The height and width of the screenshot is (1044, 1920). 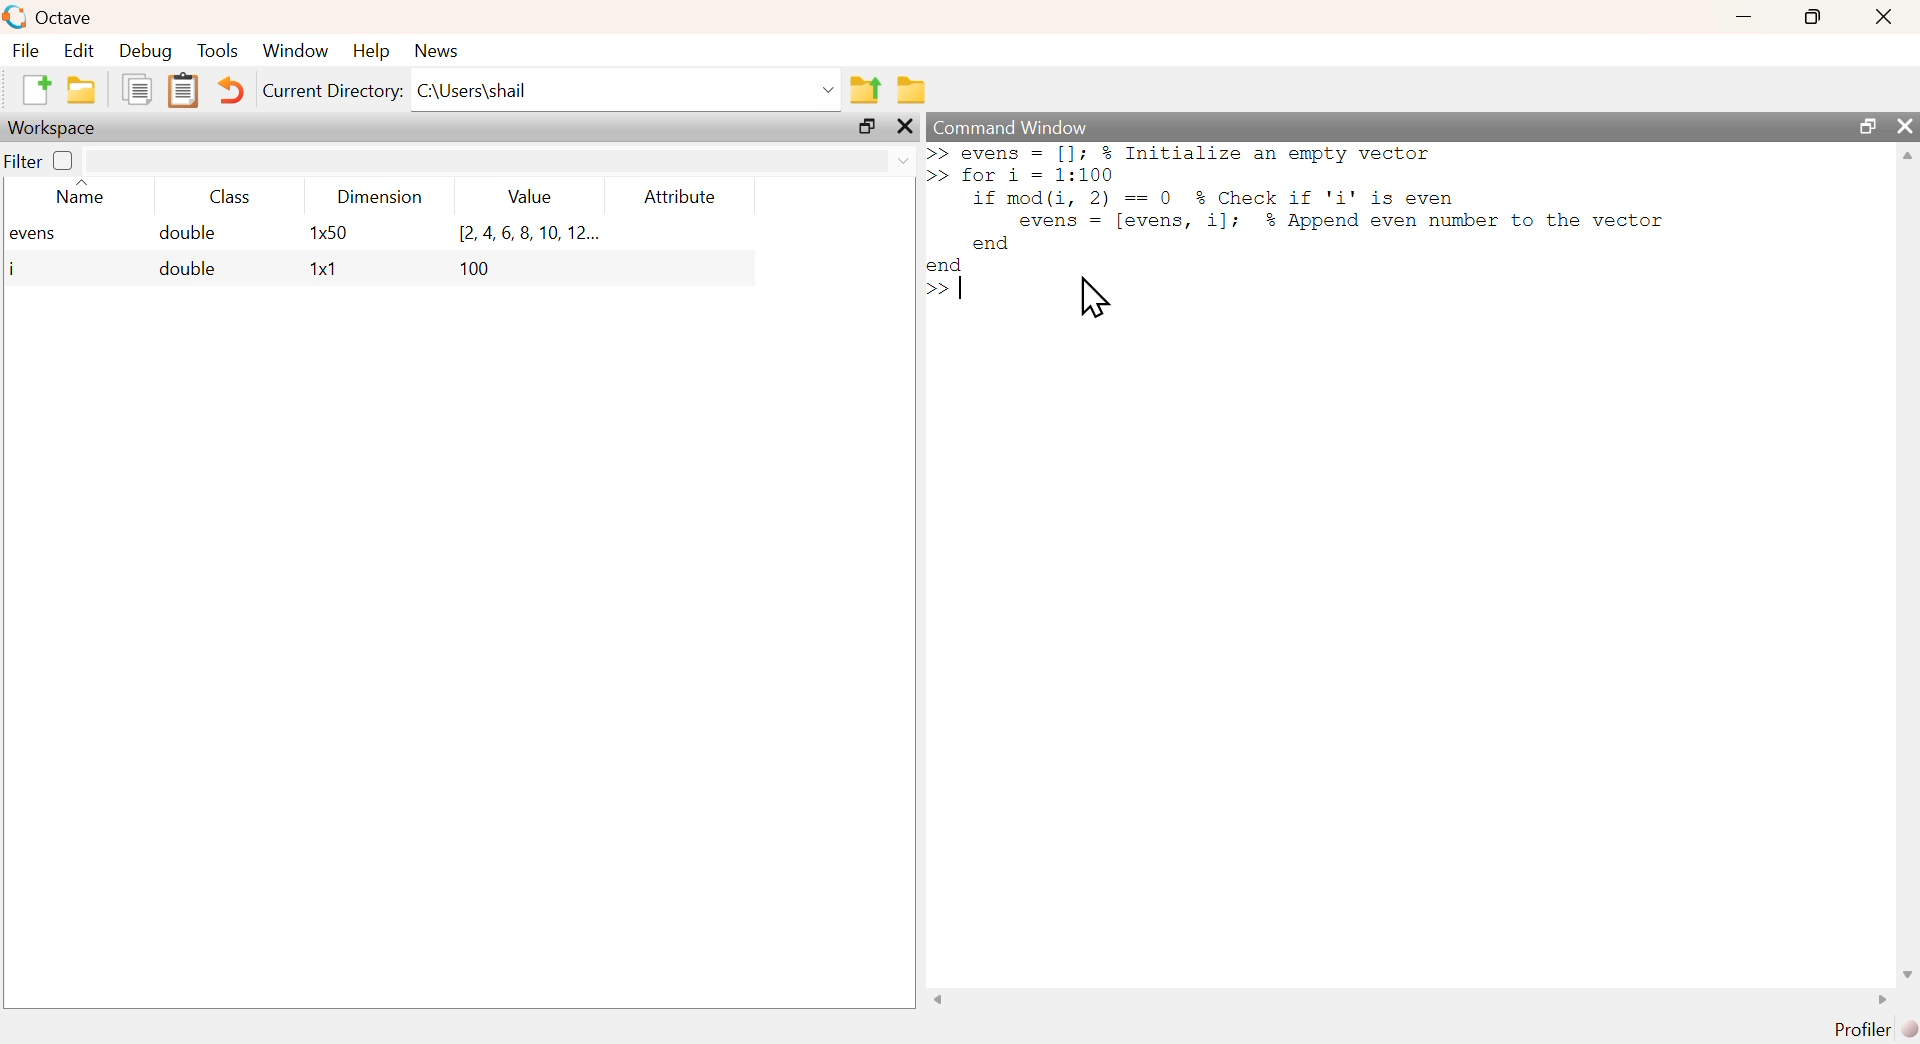 What do you see at coordinates (81, 89) in the screenshot?
I see `open an existing file in editor` at bounding box center [81, 89].